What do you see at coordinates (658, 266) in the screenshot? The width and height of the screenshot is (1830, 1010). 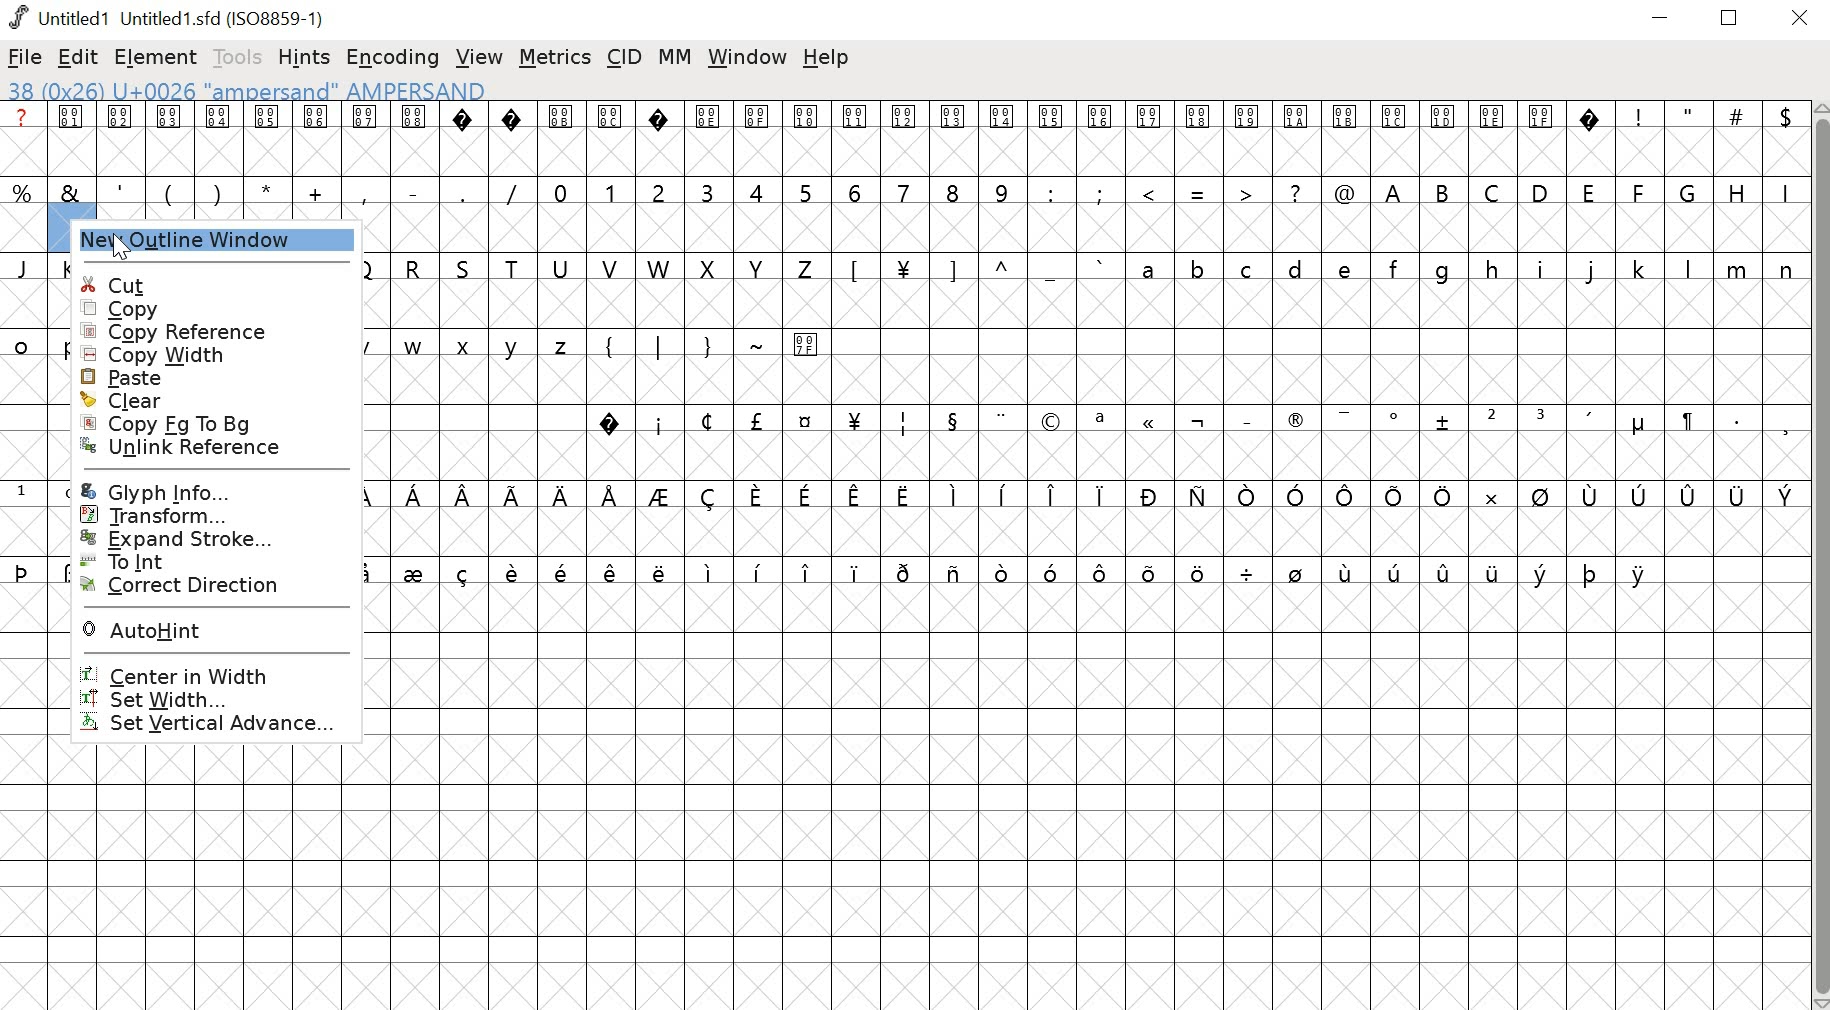 I see `W` at bounding box center [658, 266].